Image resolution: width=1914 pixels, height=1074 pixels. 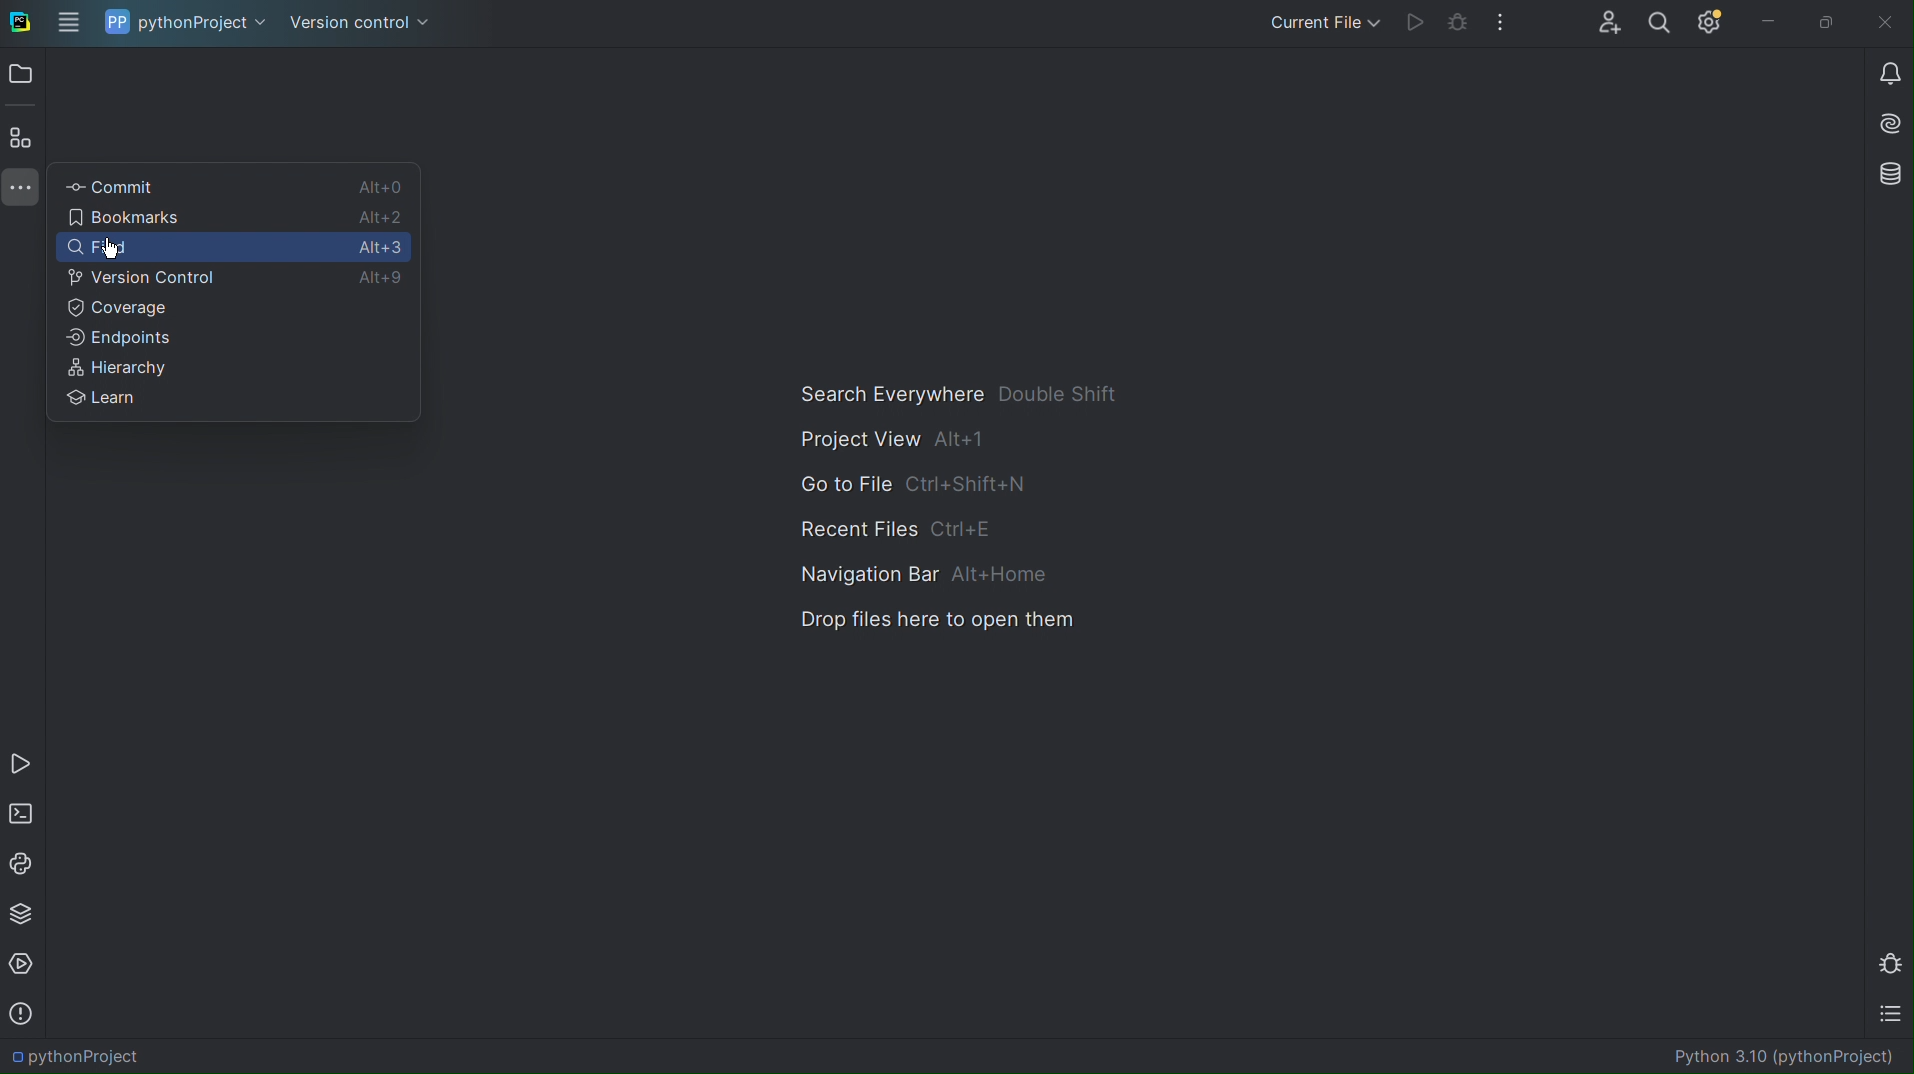 What do you see at coordinates (22, 911) in the screenshot?
I see `Python Packages` at bounding box center [22, 911].